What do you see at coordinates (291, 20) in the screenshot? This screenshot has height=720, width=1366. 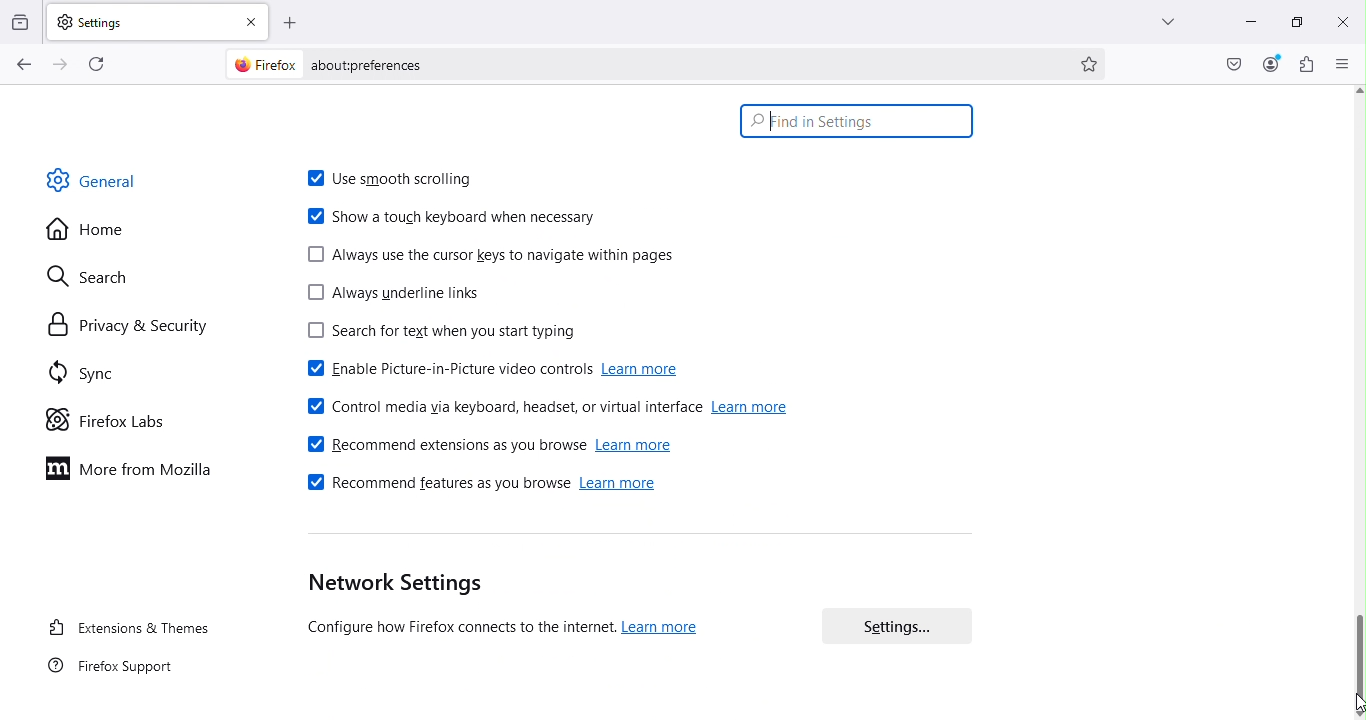 I see `Open a new tab` at bounding box center [291, 20].